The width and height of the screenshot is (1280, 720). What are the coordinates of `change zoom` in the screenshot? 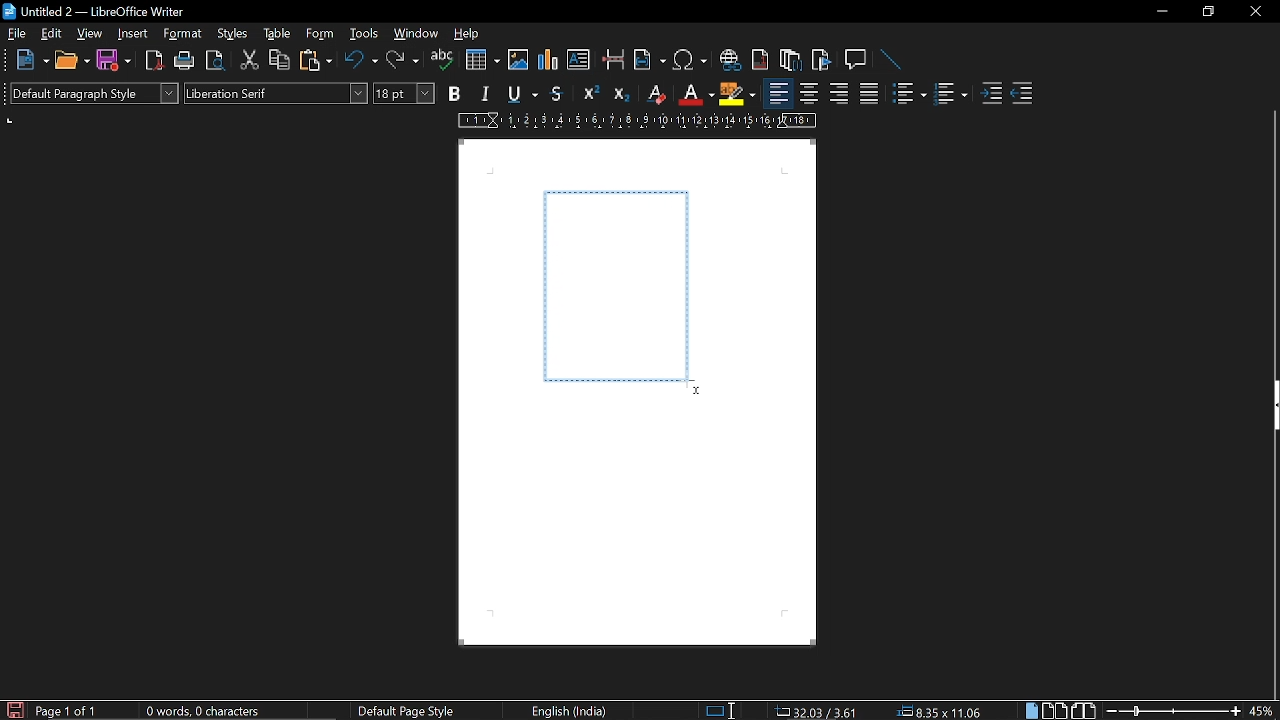 It's located at (1173, 711).